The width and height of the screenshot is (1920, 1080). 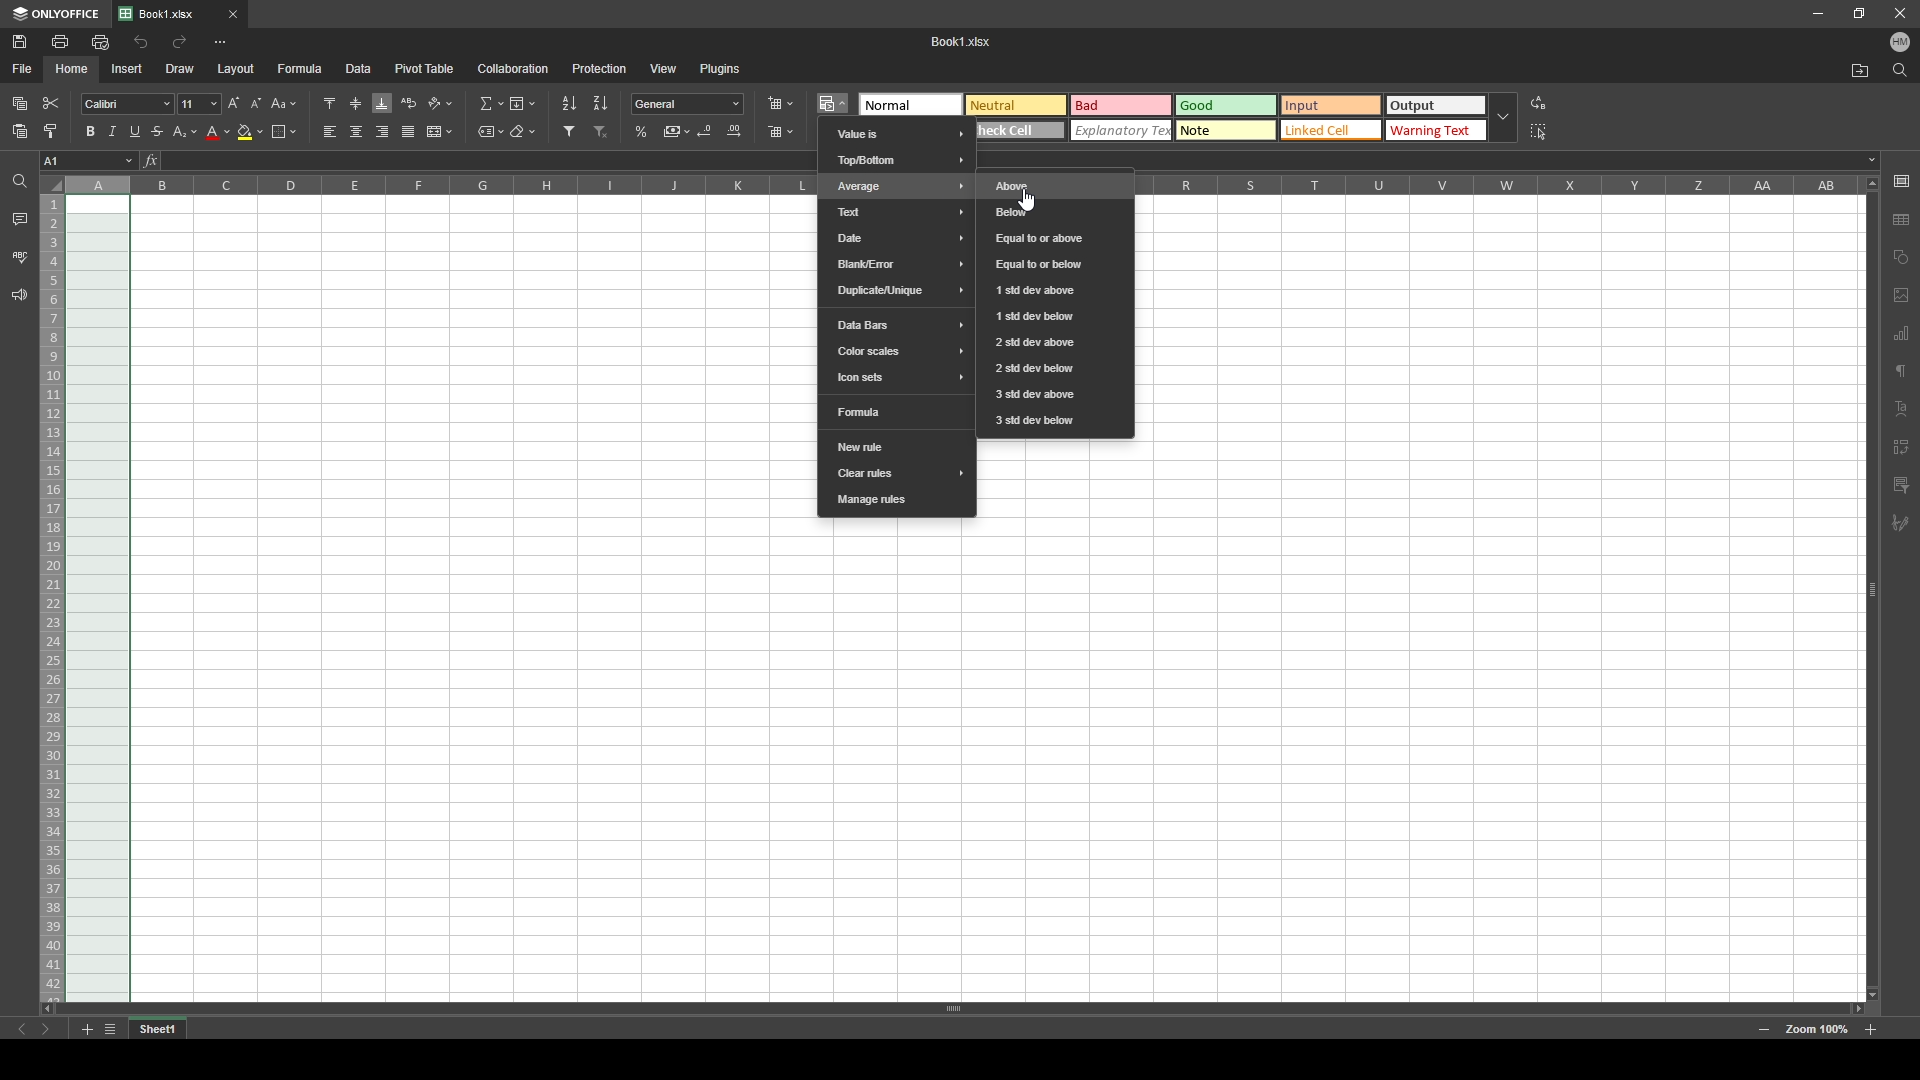 I want to click on image, so click(x=1901, y=295).